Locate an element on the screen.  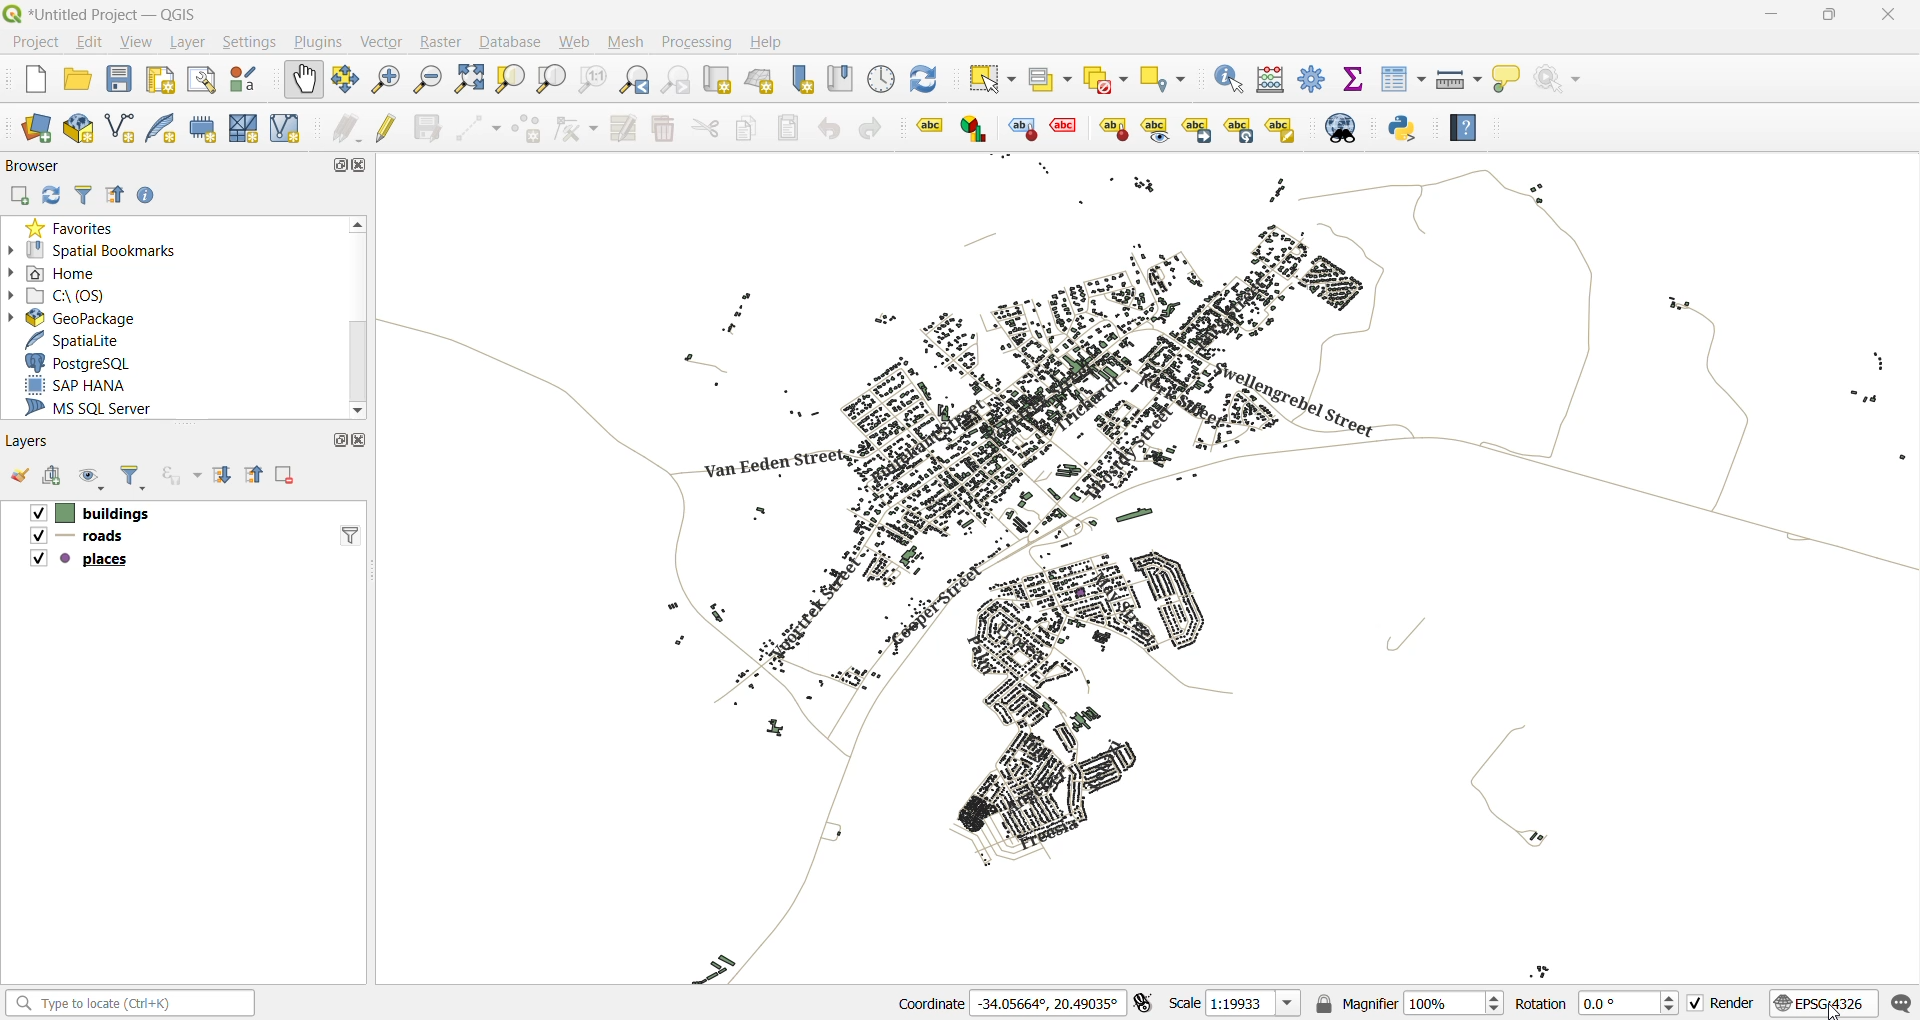
close is located at coordinates (362, 439).